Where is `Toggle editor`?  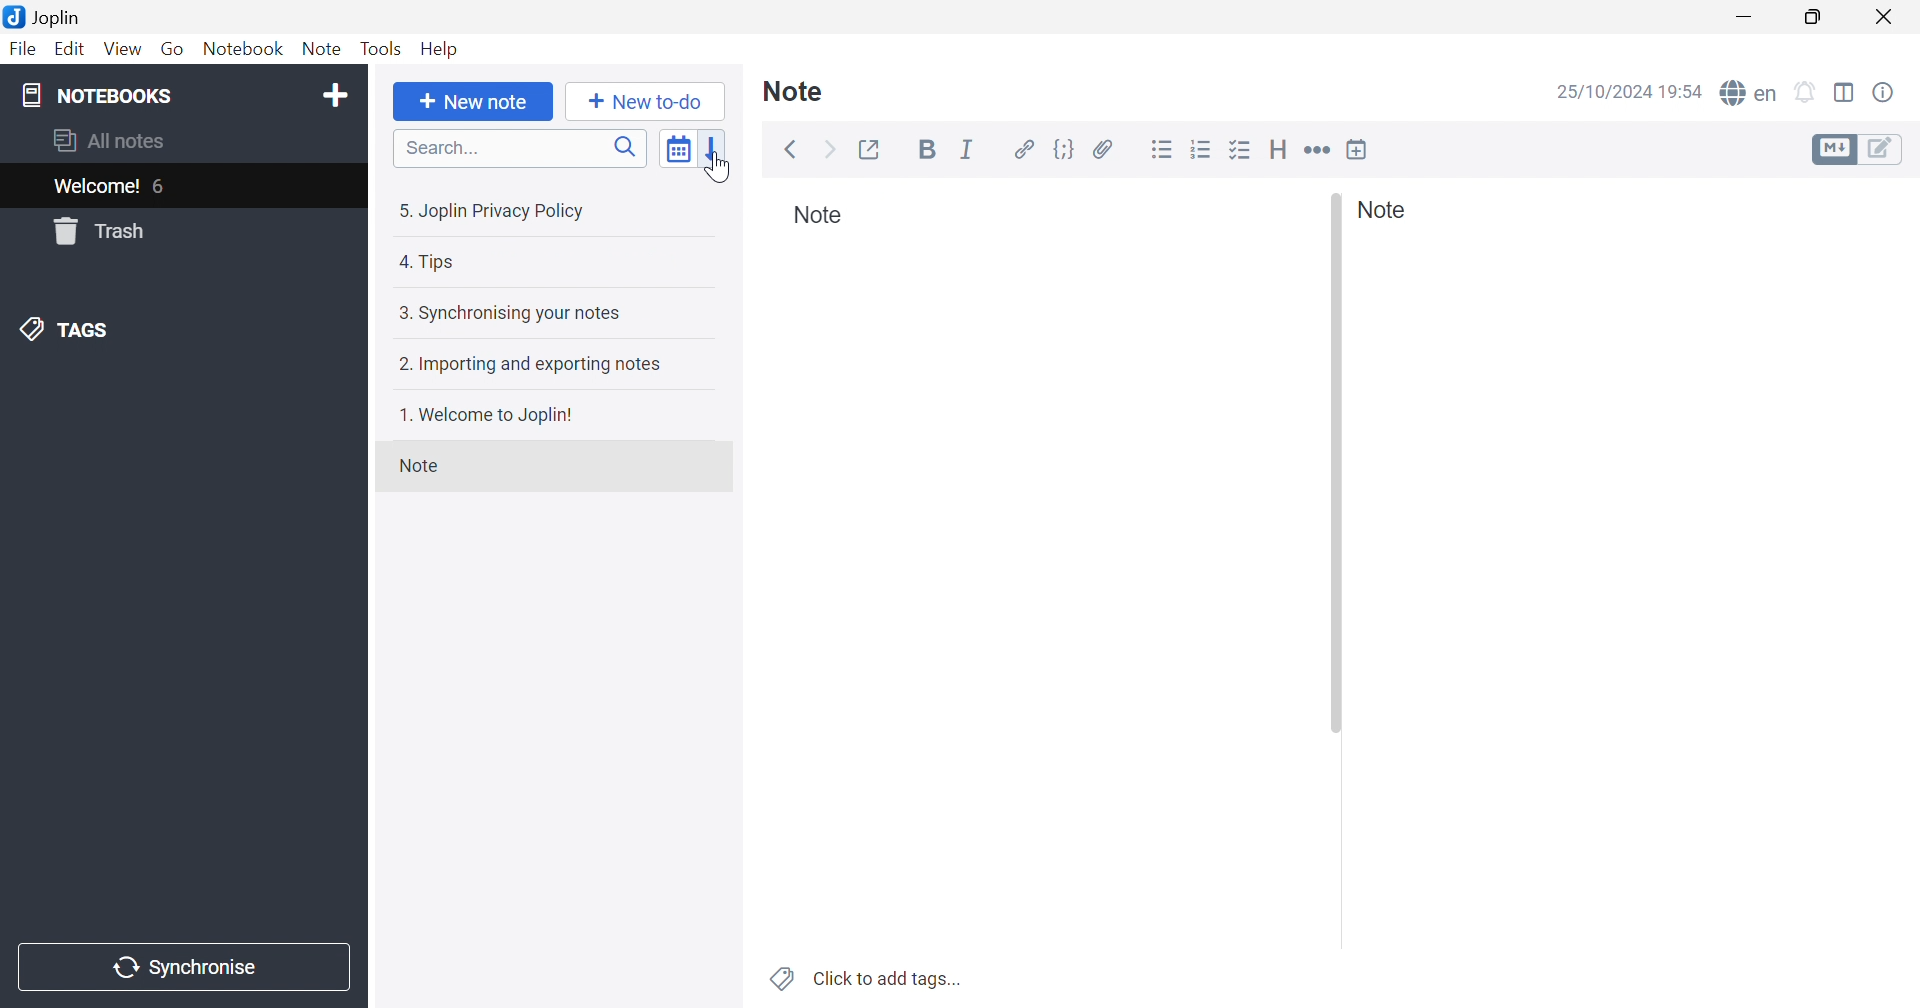 Toggle editor is located at coordinates (1833, 148).